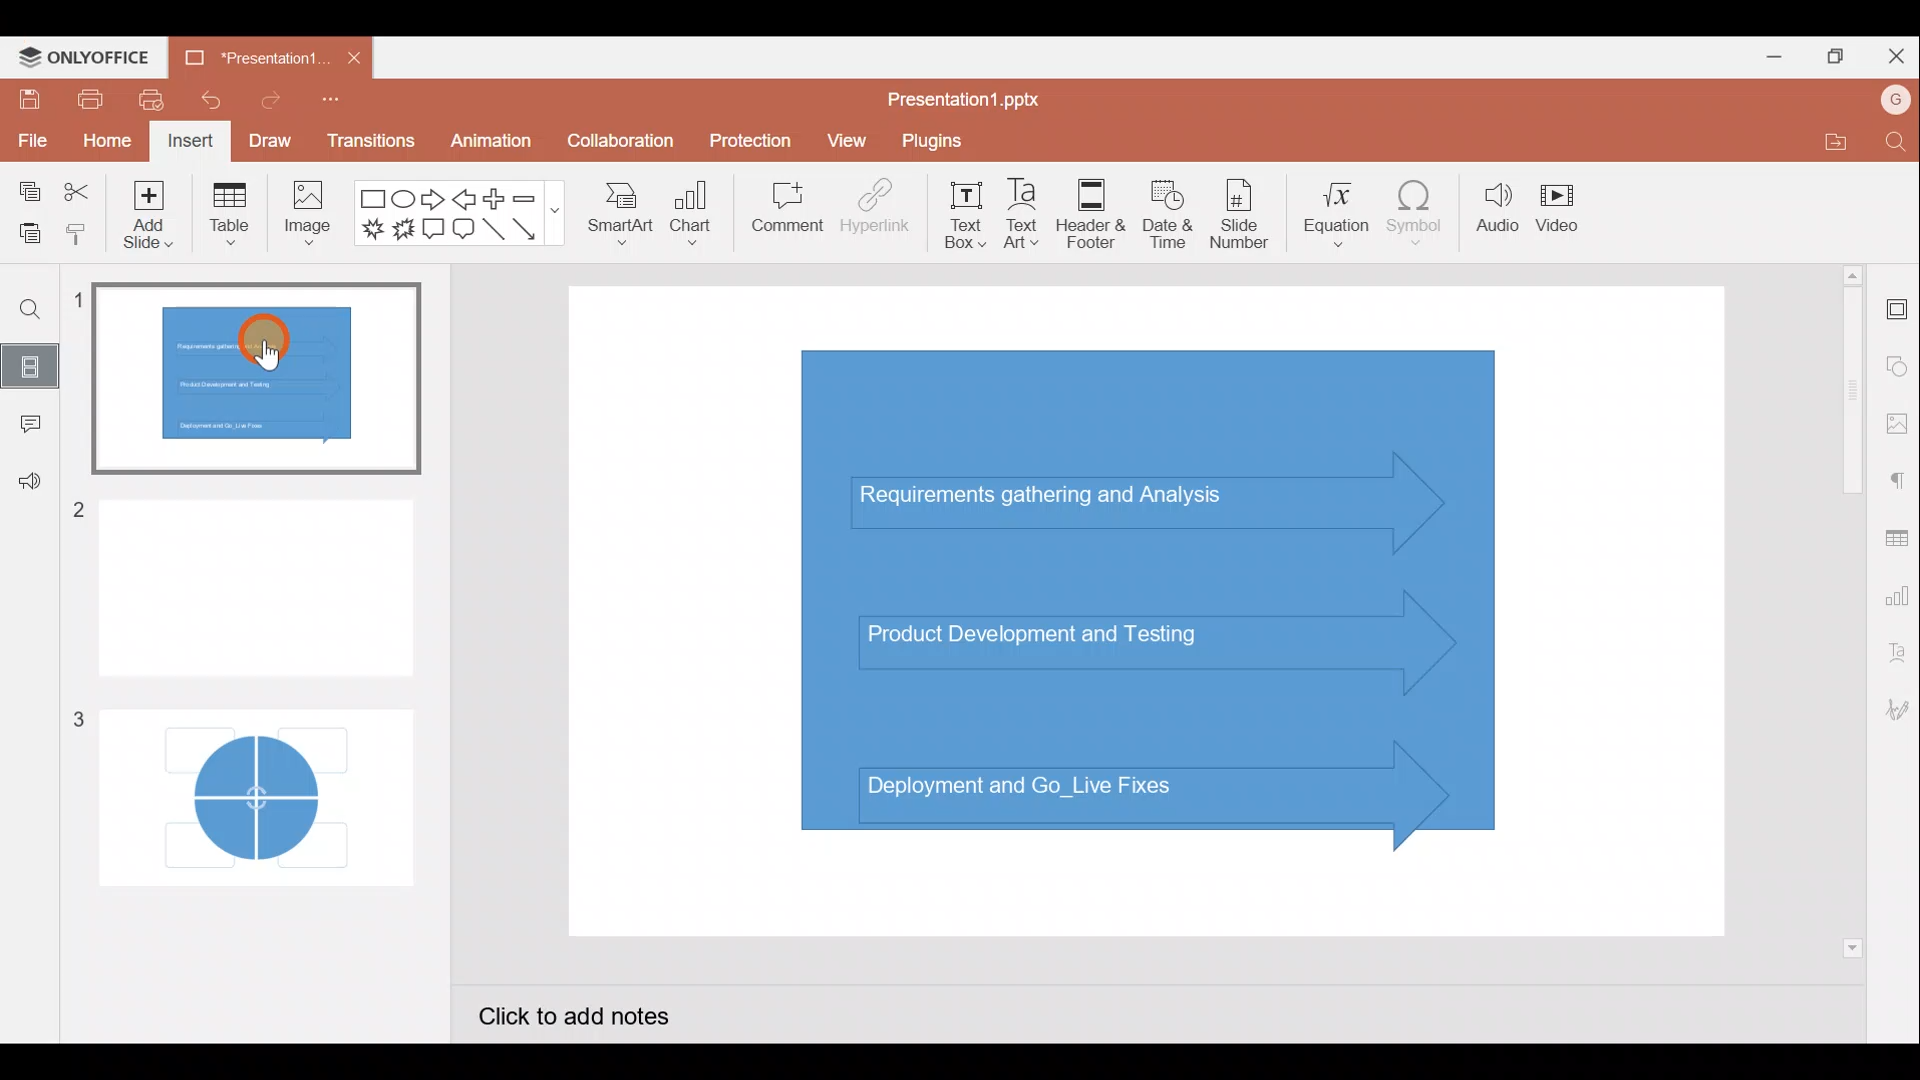  What do you see at coordinates (83, 100) in the screenshot?
I see `Print file` at bounding box center [83, 100].